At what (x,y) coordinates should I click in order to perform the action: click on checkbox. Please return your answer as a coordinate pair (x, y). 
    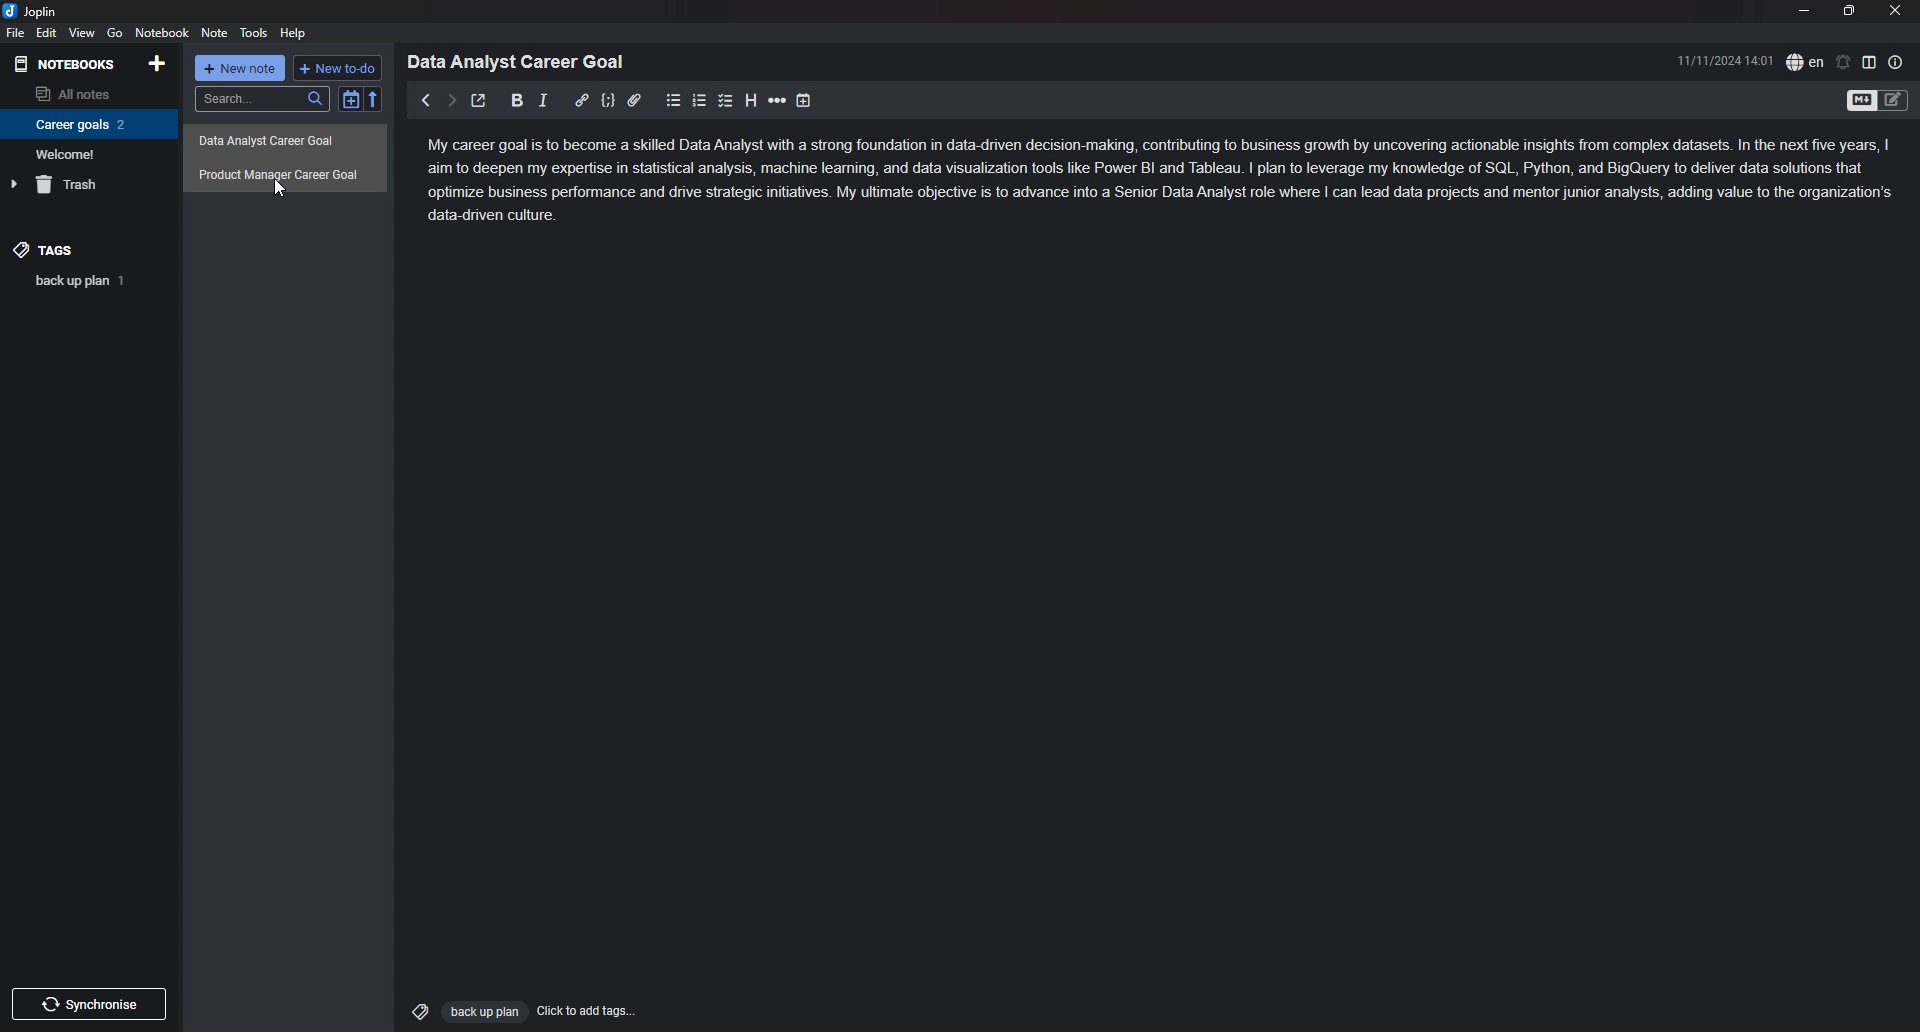
    Looking at the image, I should click on (726, 101).